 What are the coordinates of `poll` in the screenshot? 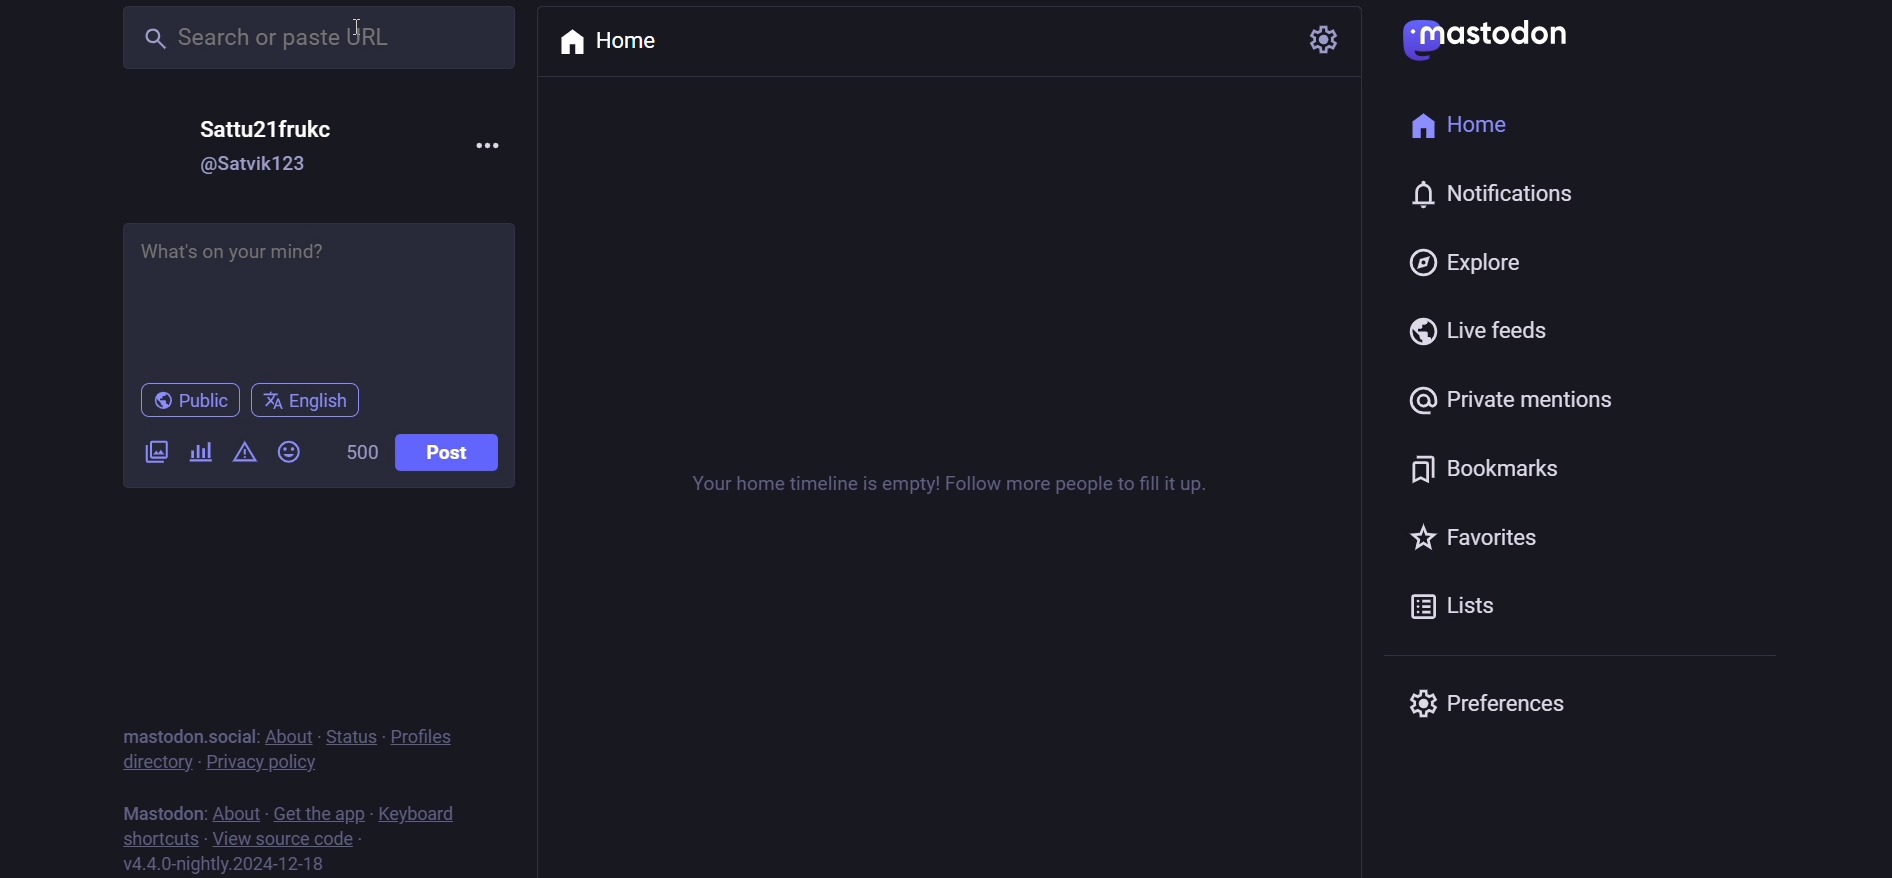 It's located at (200, 453).